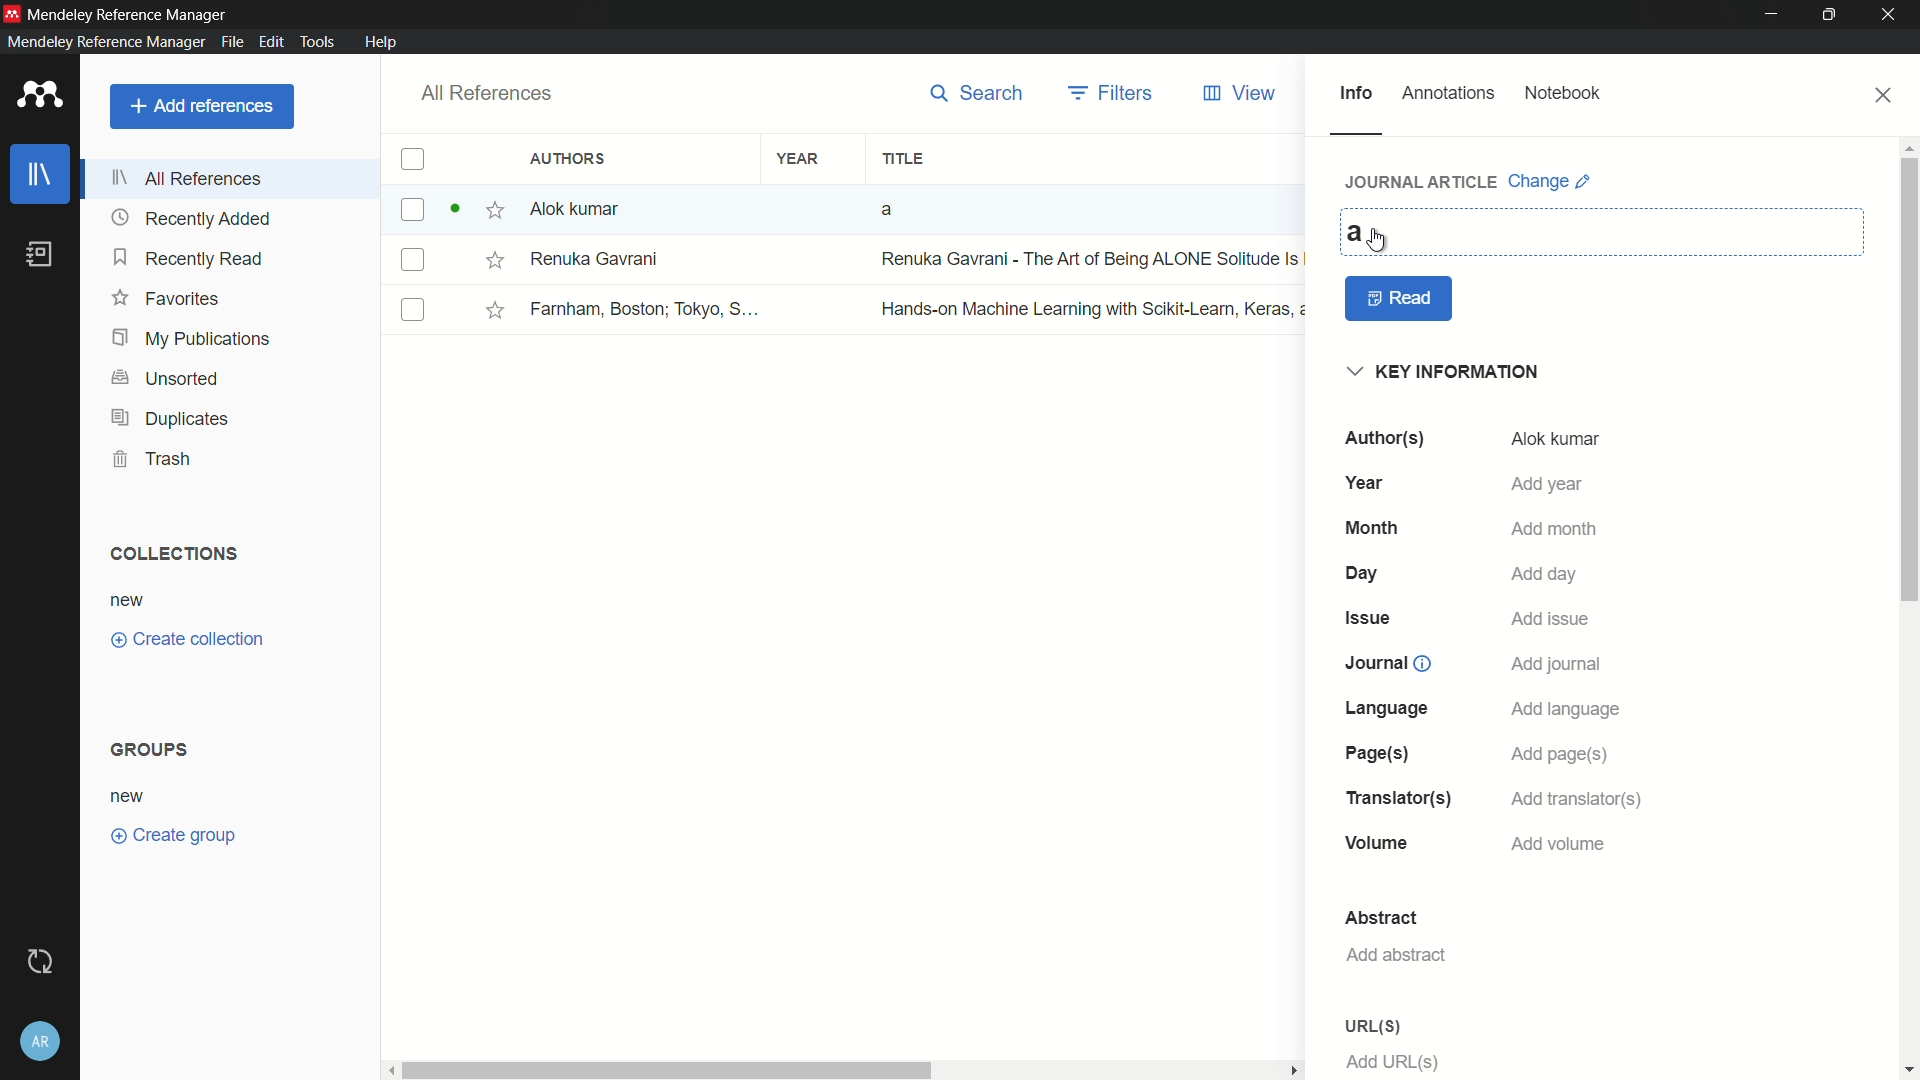  Describe the element at coordinates (201, 106) in the screenshot. I see `add reference` at that location.